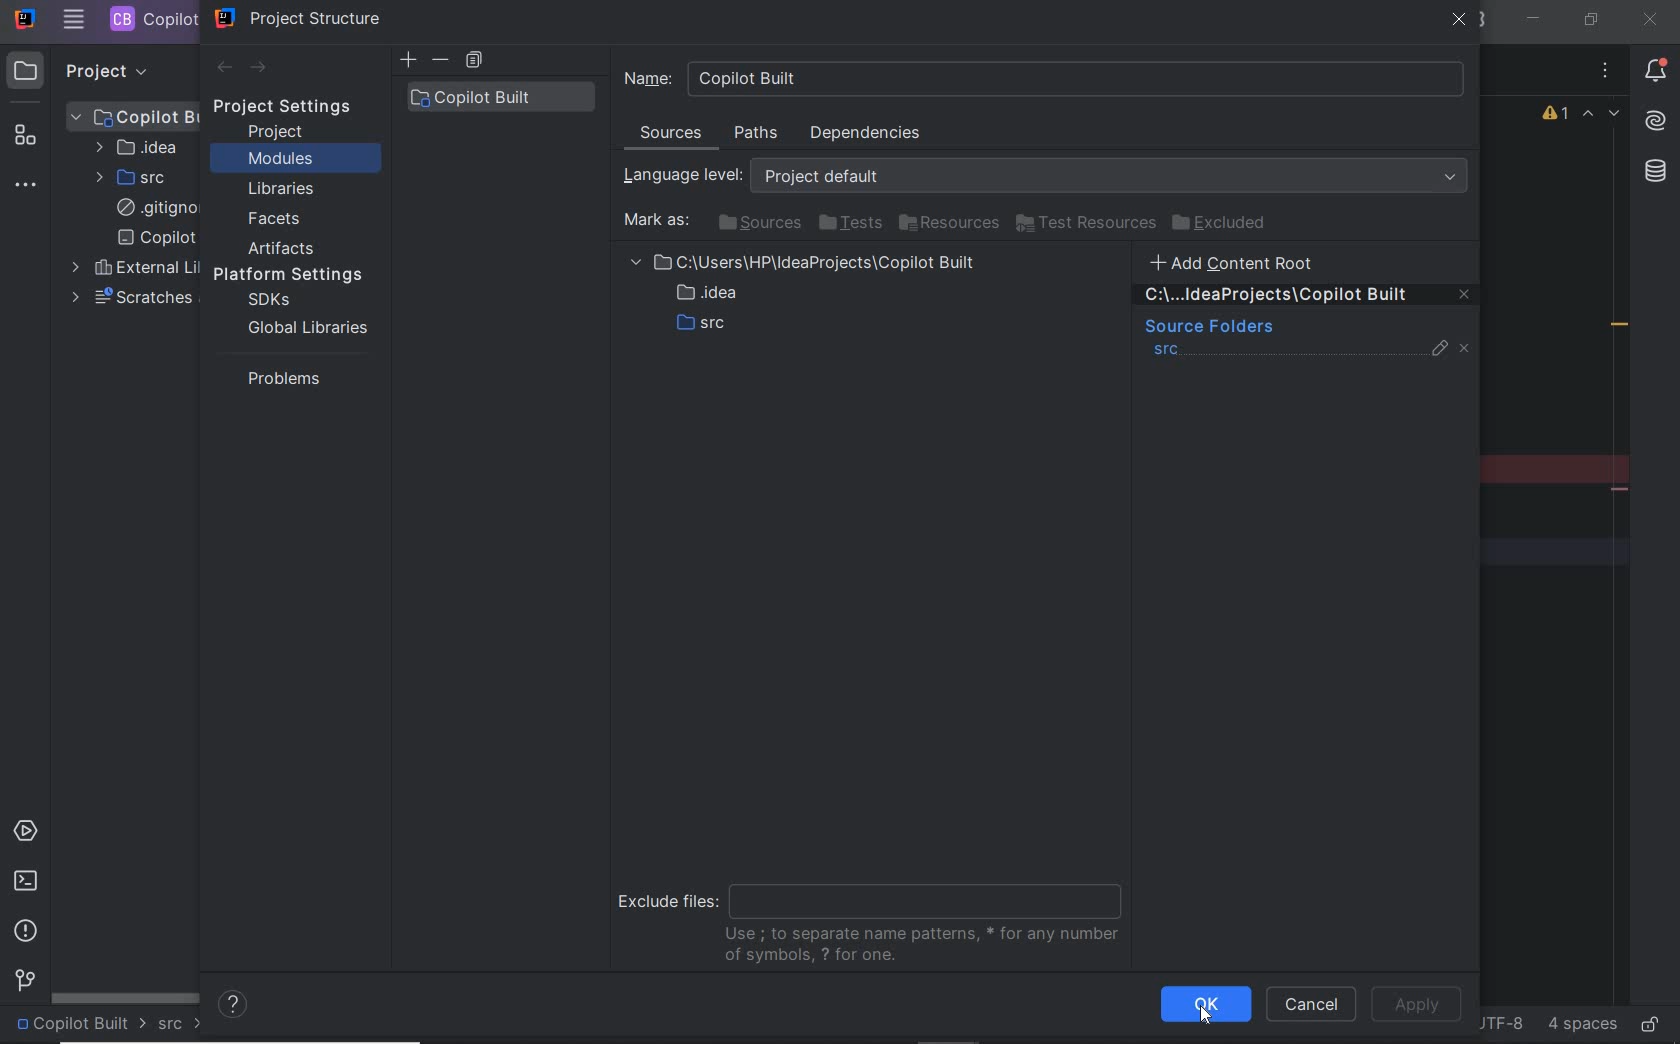  I want to click on Mark as, so click(654, 221).